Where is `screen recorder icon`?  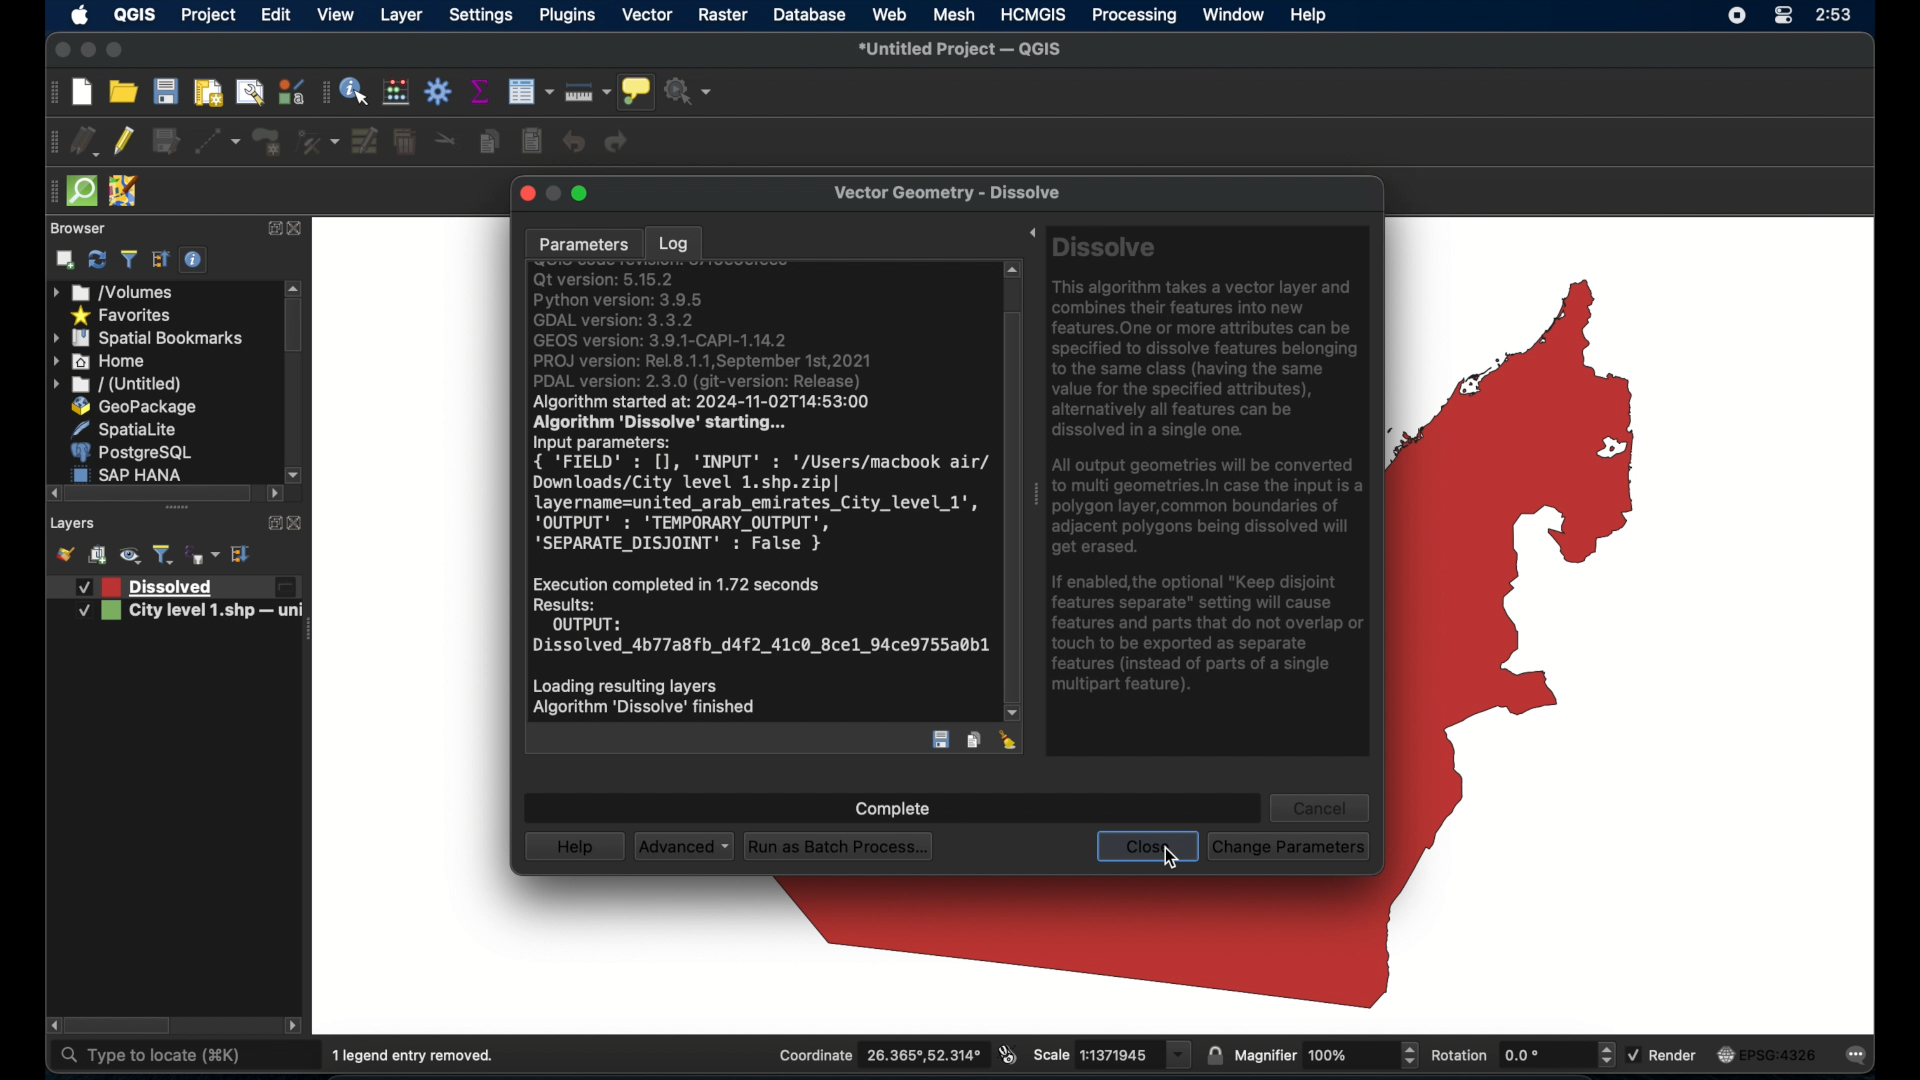 screen recorder icon is located at coordinates (1736, 17).